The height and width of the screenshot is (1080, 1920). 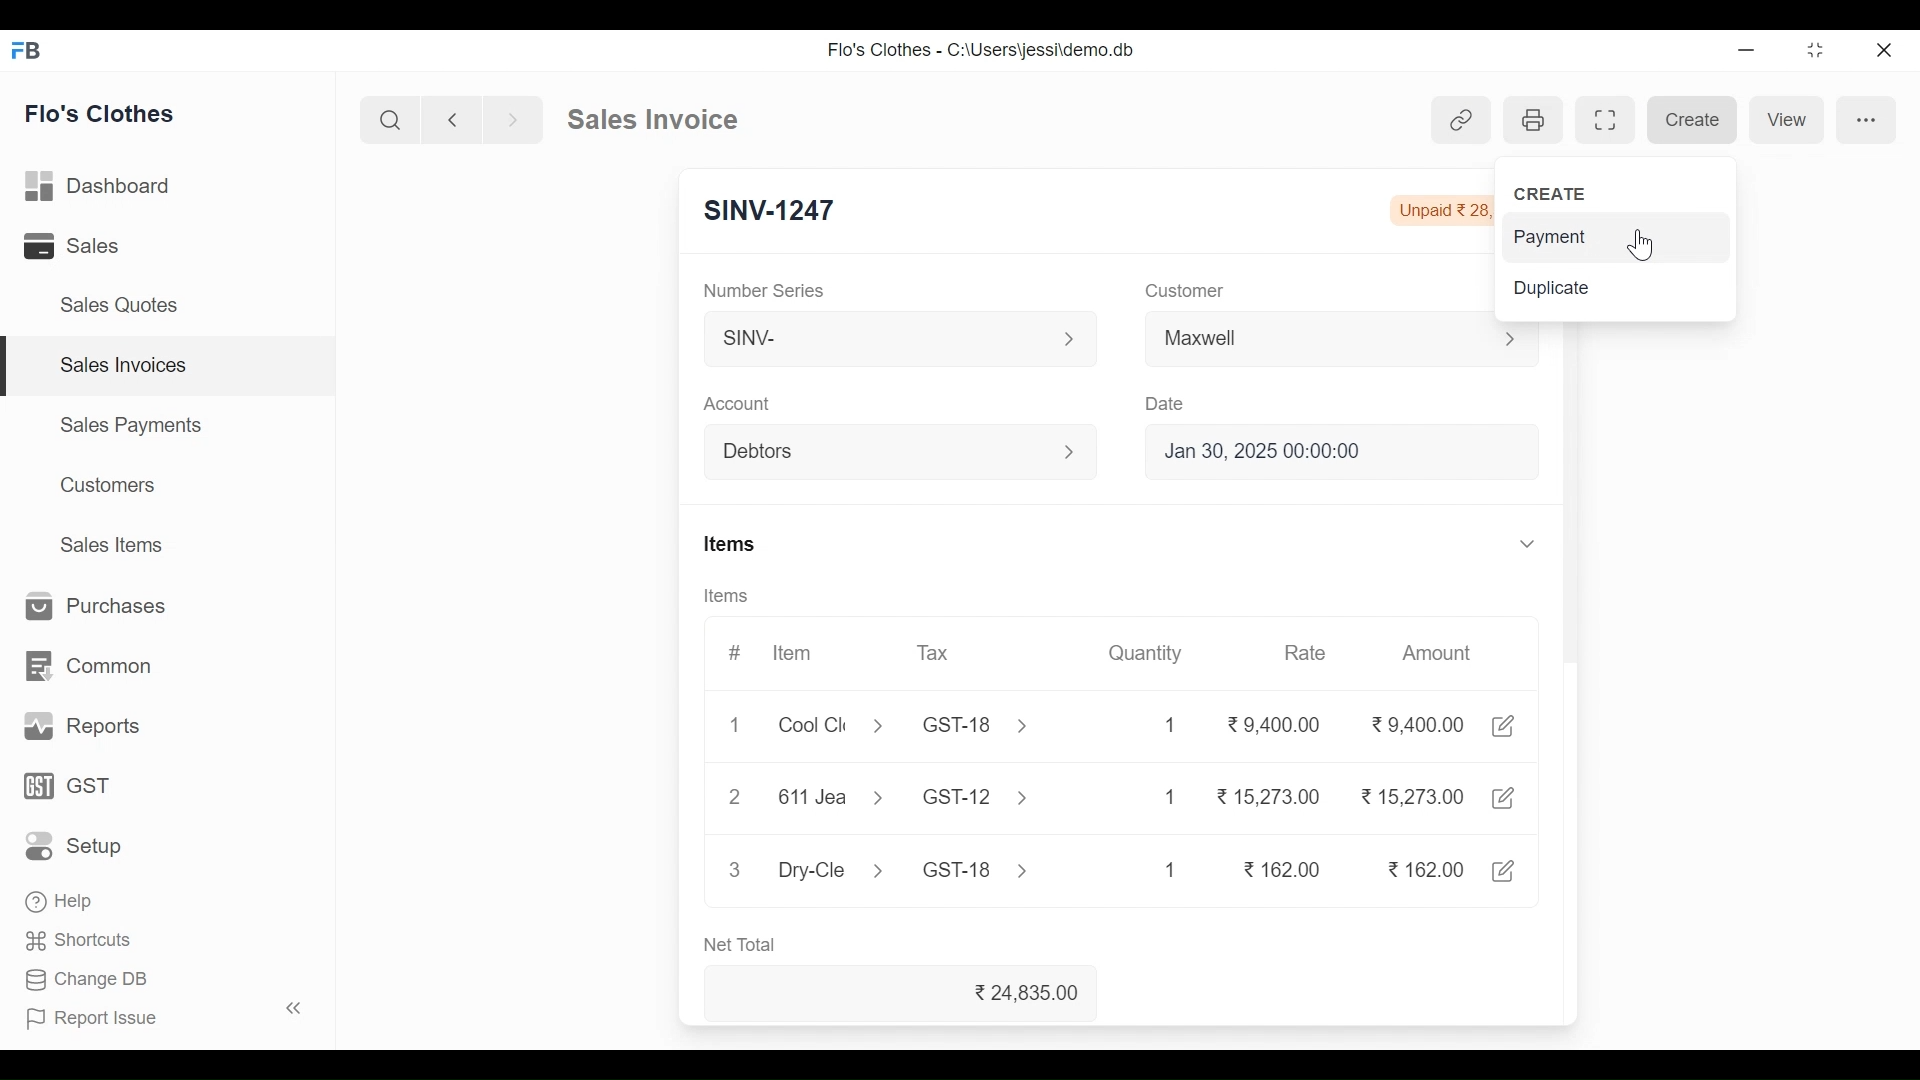 What do you see at coordinates (452, 120) in the screenshot?
I see `Go Back` at bounding box center [452, 120].